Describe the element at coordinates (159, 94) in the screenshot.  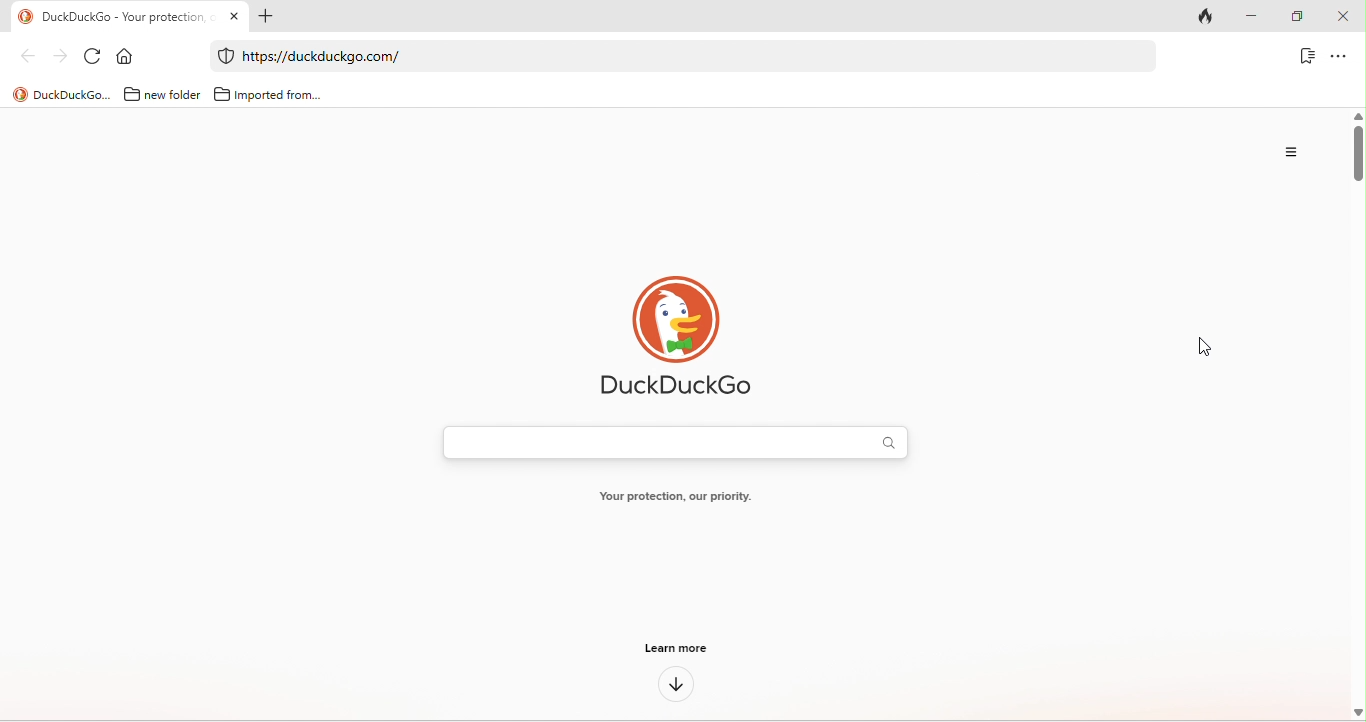
I see `new folder` at that location.